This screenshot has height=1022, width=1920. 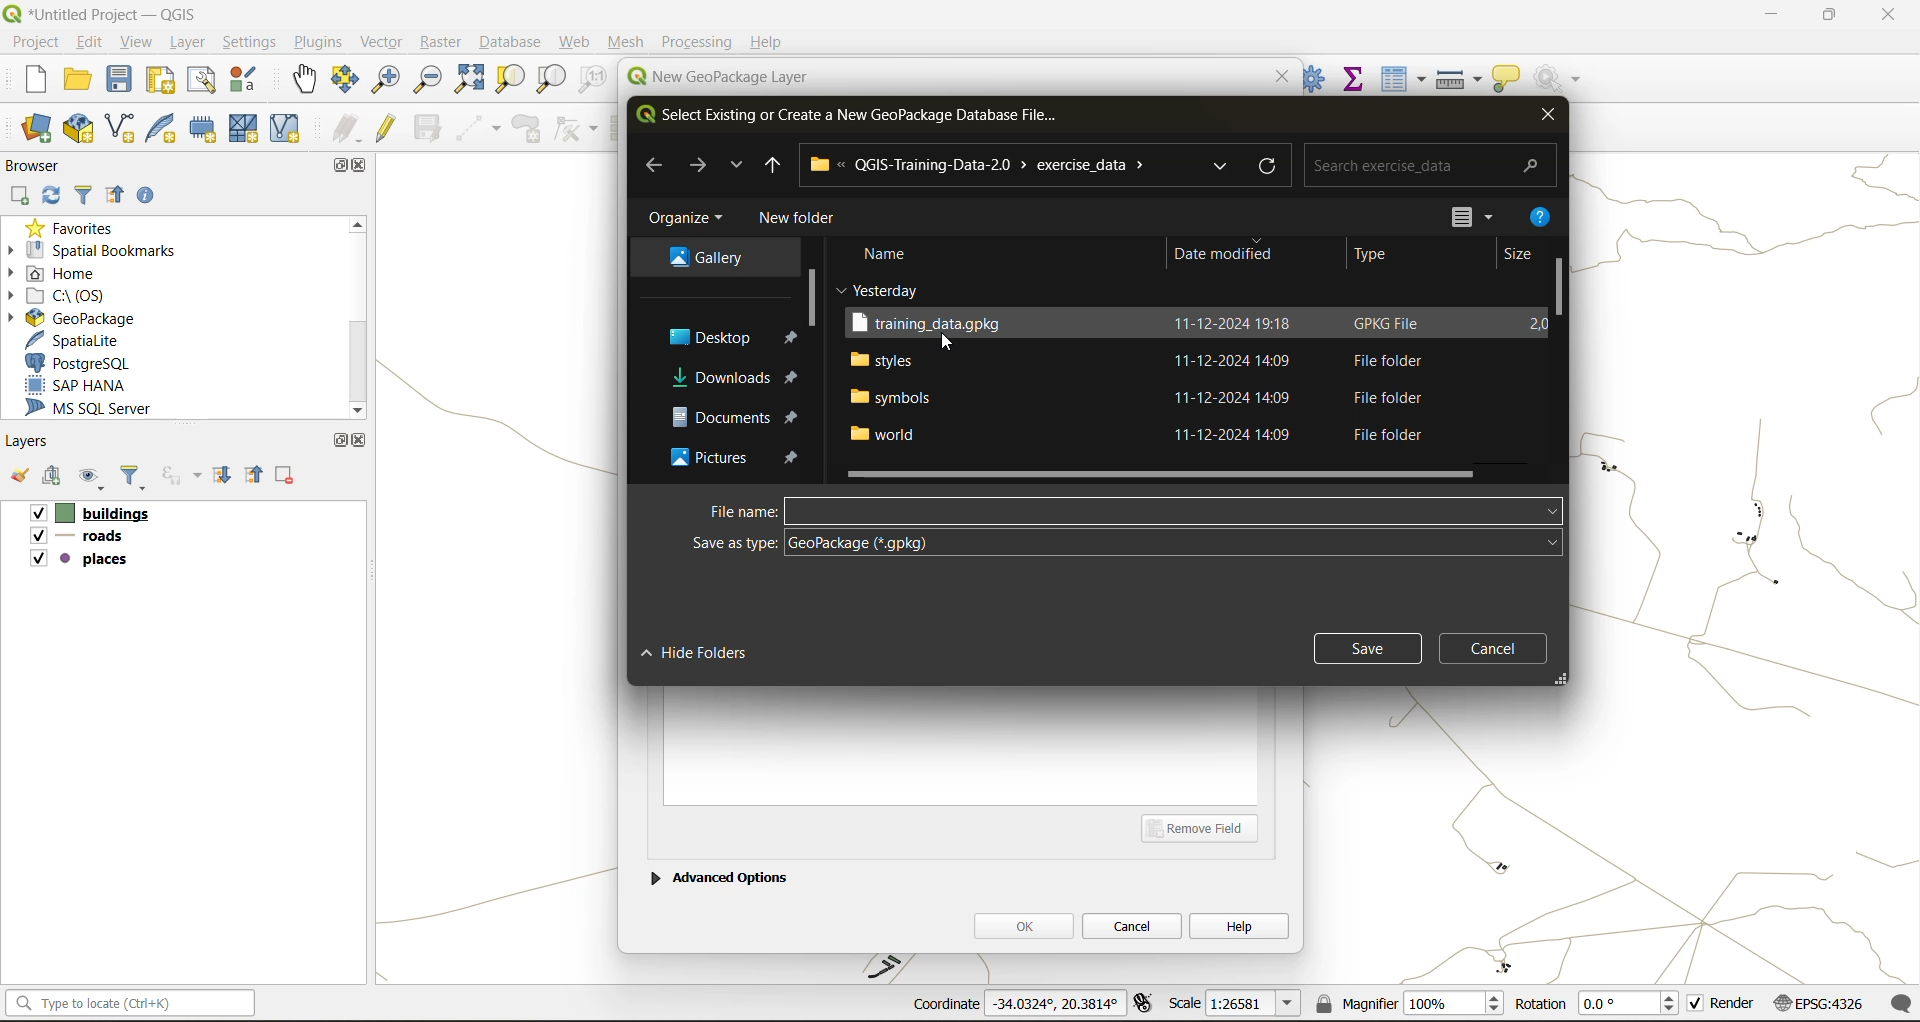 I want to click on open, so click(x=79, y=83).